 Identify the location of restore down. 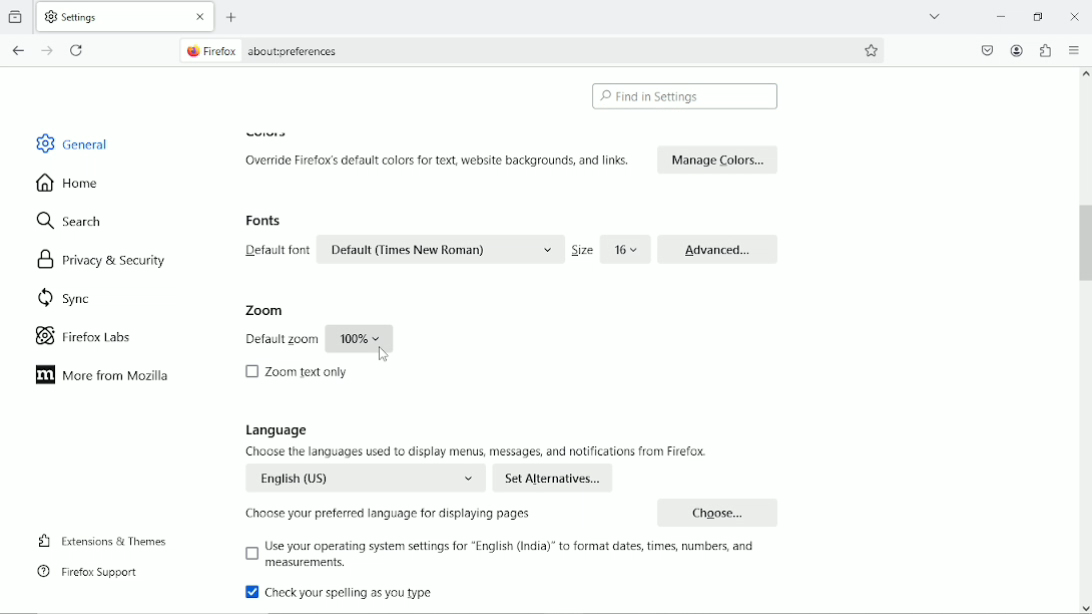
(1039, 16).